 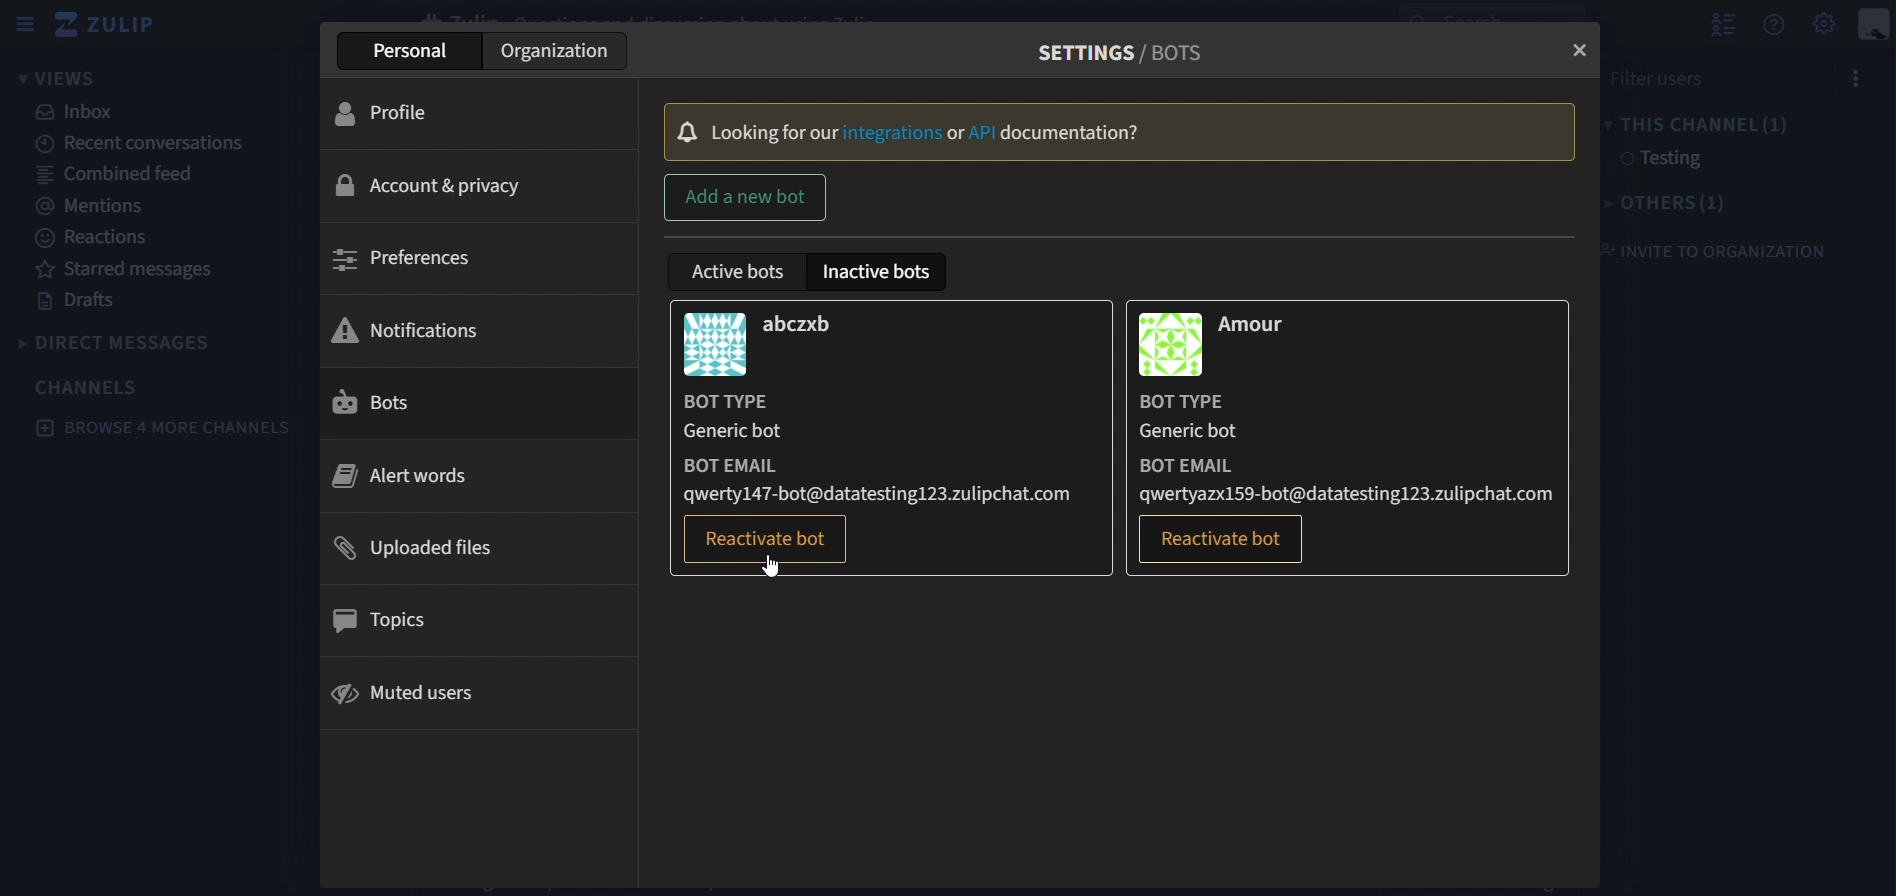 What do you see at coordinates (685, 130) in the screenshot?
I see `Bell Icon` at bounding box center [685, 130].